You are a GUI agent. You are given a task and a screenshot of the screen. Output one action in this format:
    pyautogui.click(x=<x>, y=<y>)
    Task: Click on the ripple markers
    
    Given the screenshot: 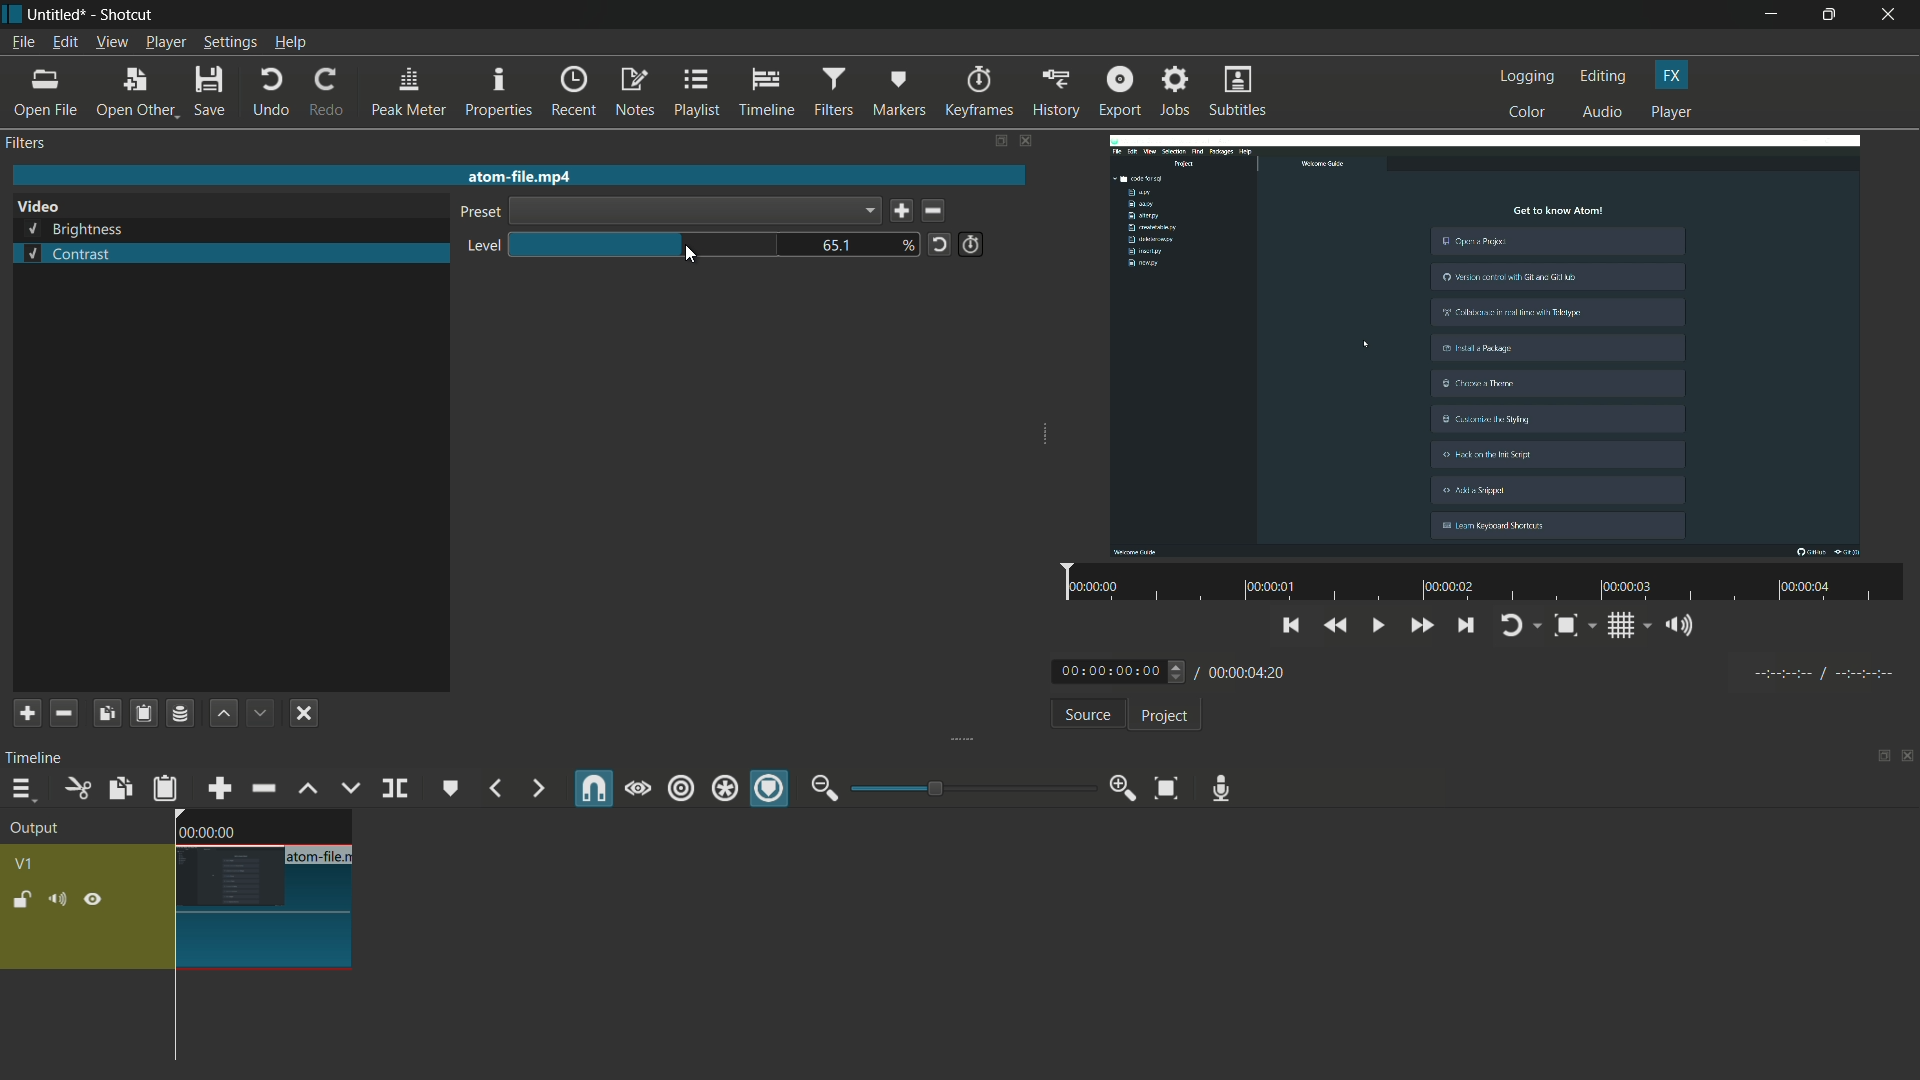 What is the action you would take?
    pyautogui.click(x=771, y=790)
    